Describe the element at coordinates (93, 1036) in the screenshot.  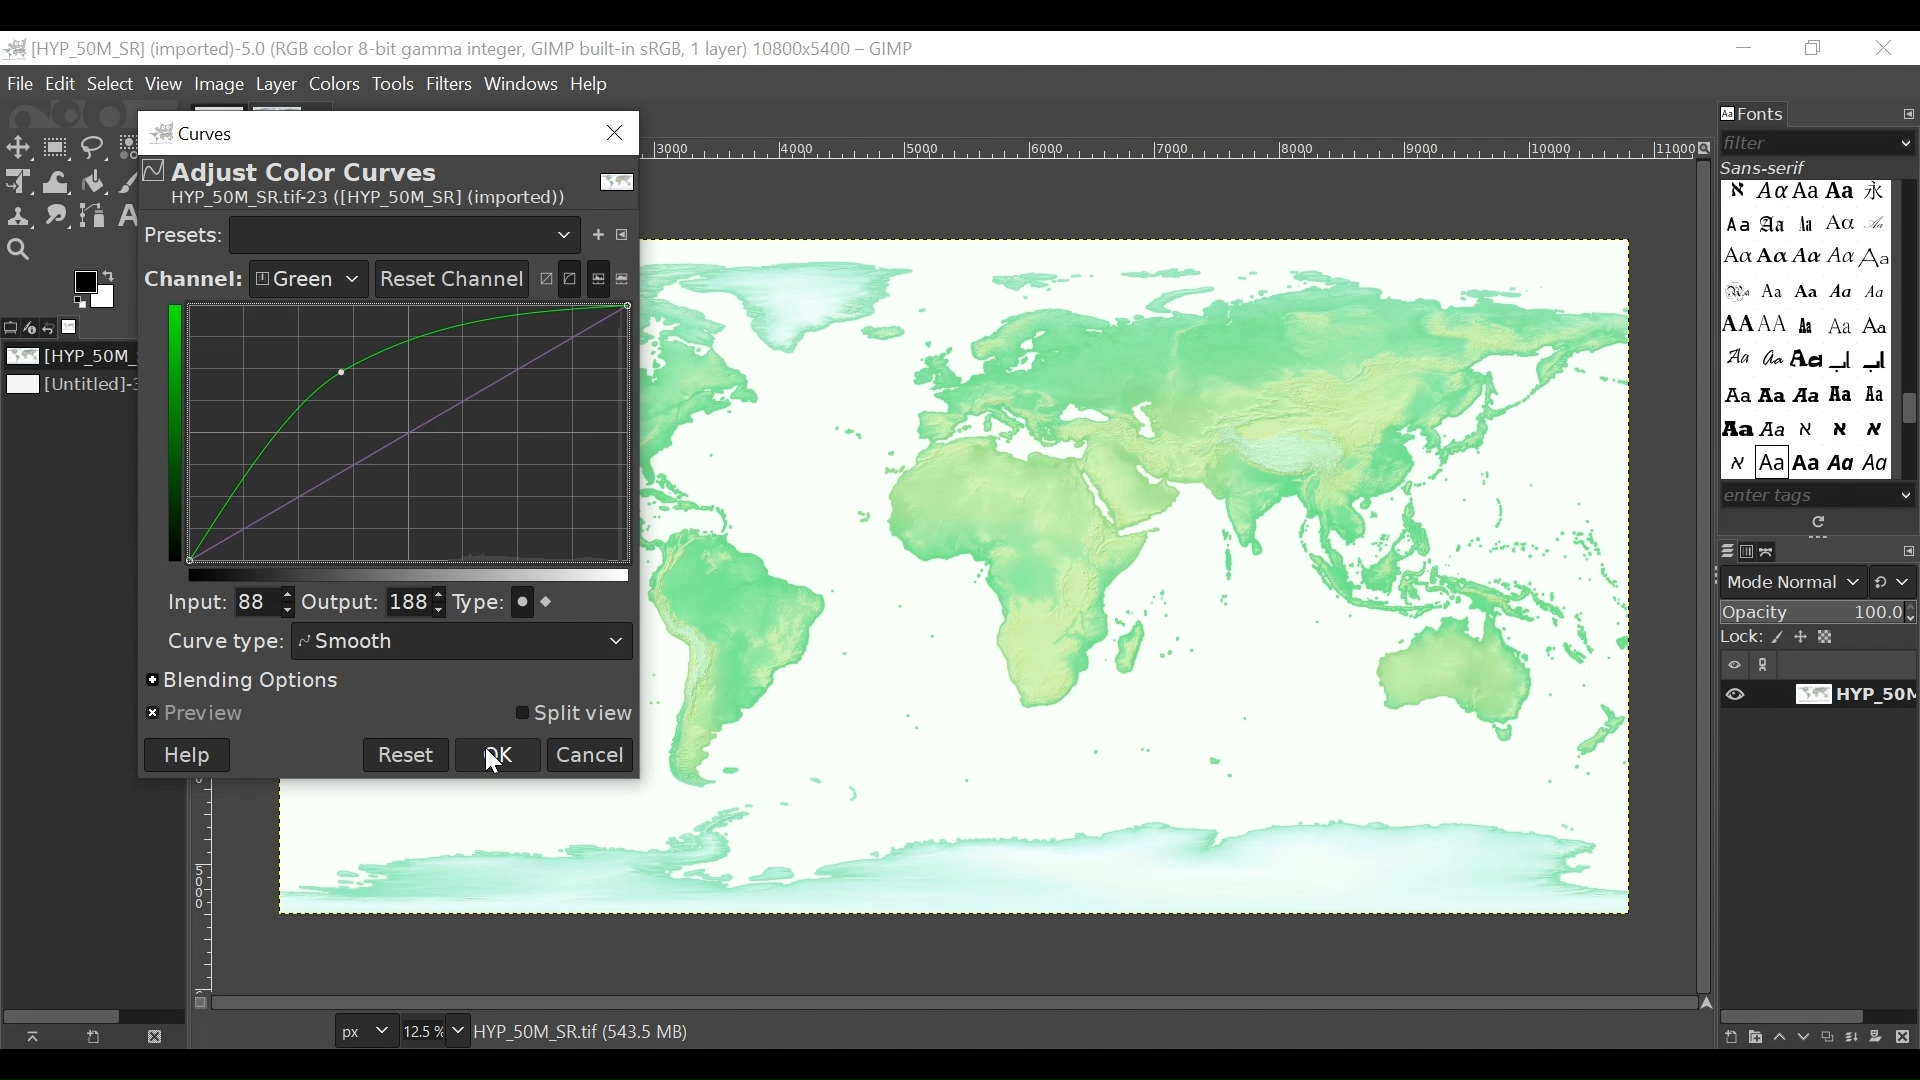
I see `Create a new display` at that location.